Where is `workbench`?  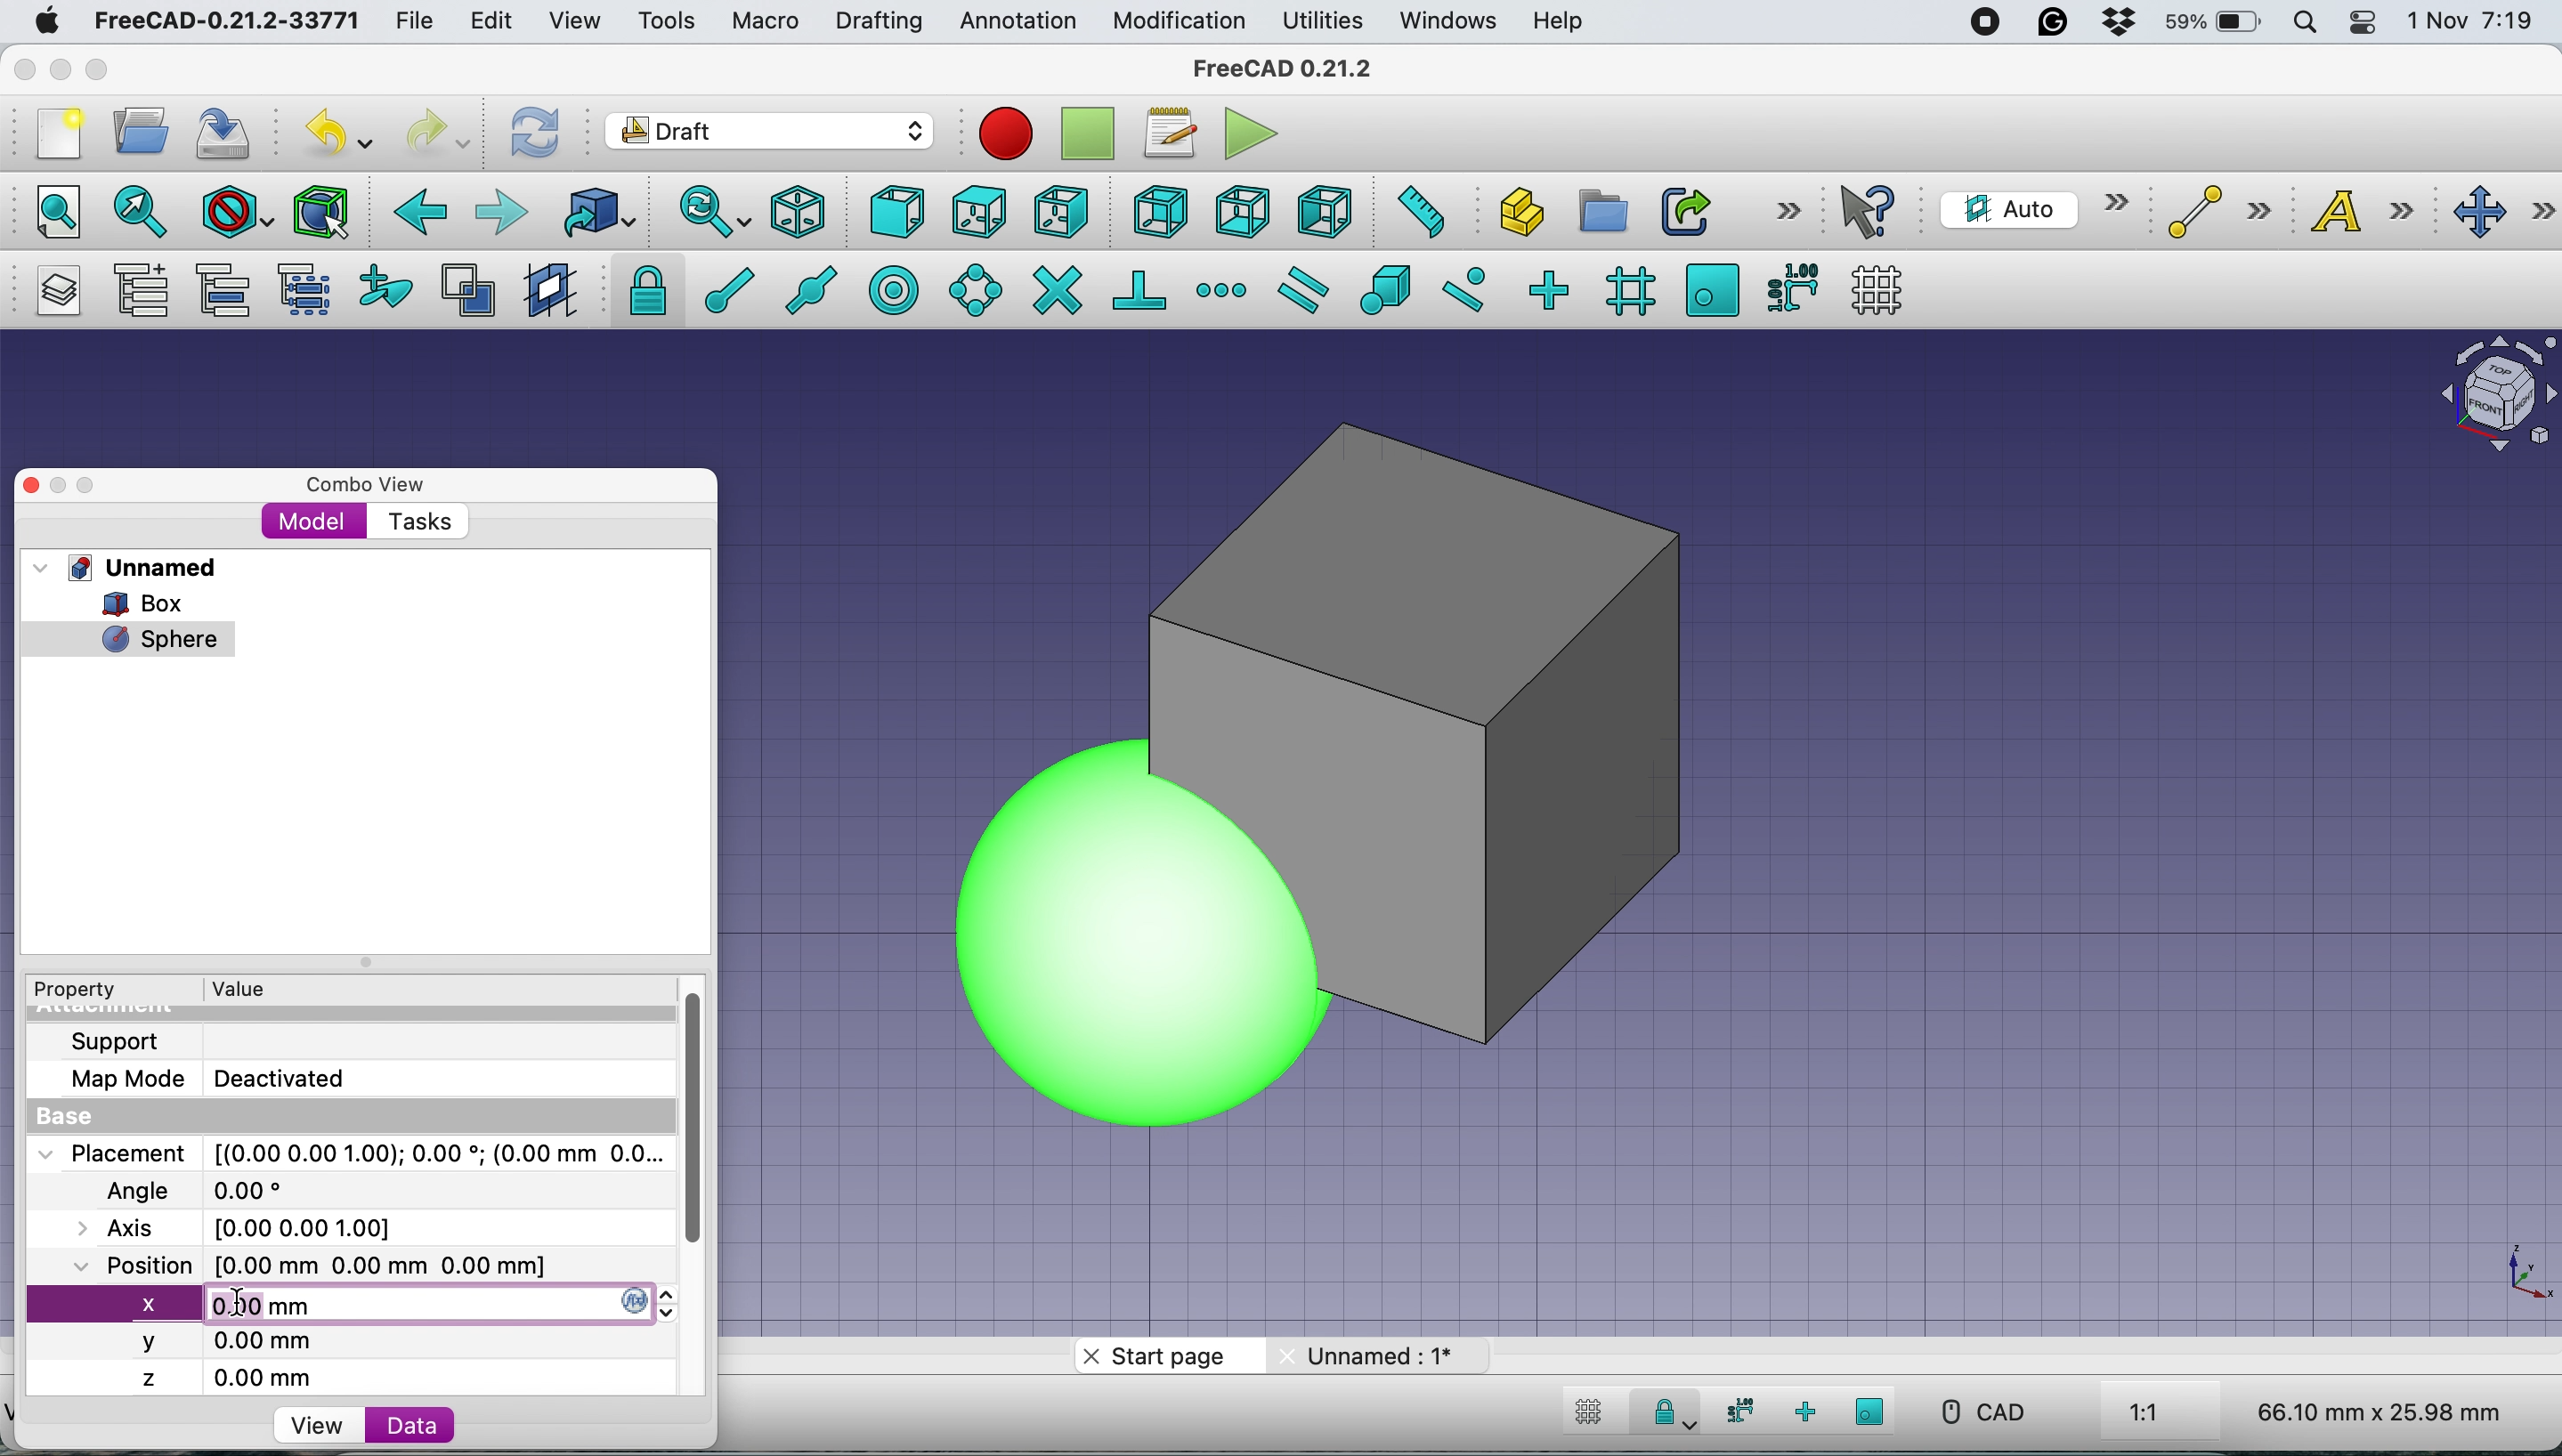
workbench is located at coordinates (771, 134).